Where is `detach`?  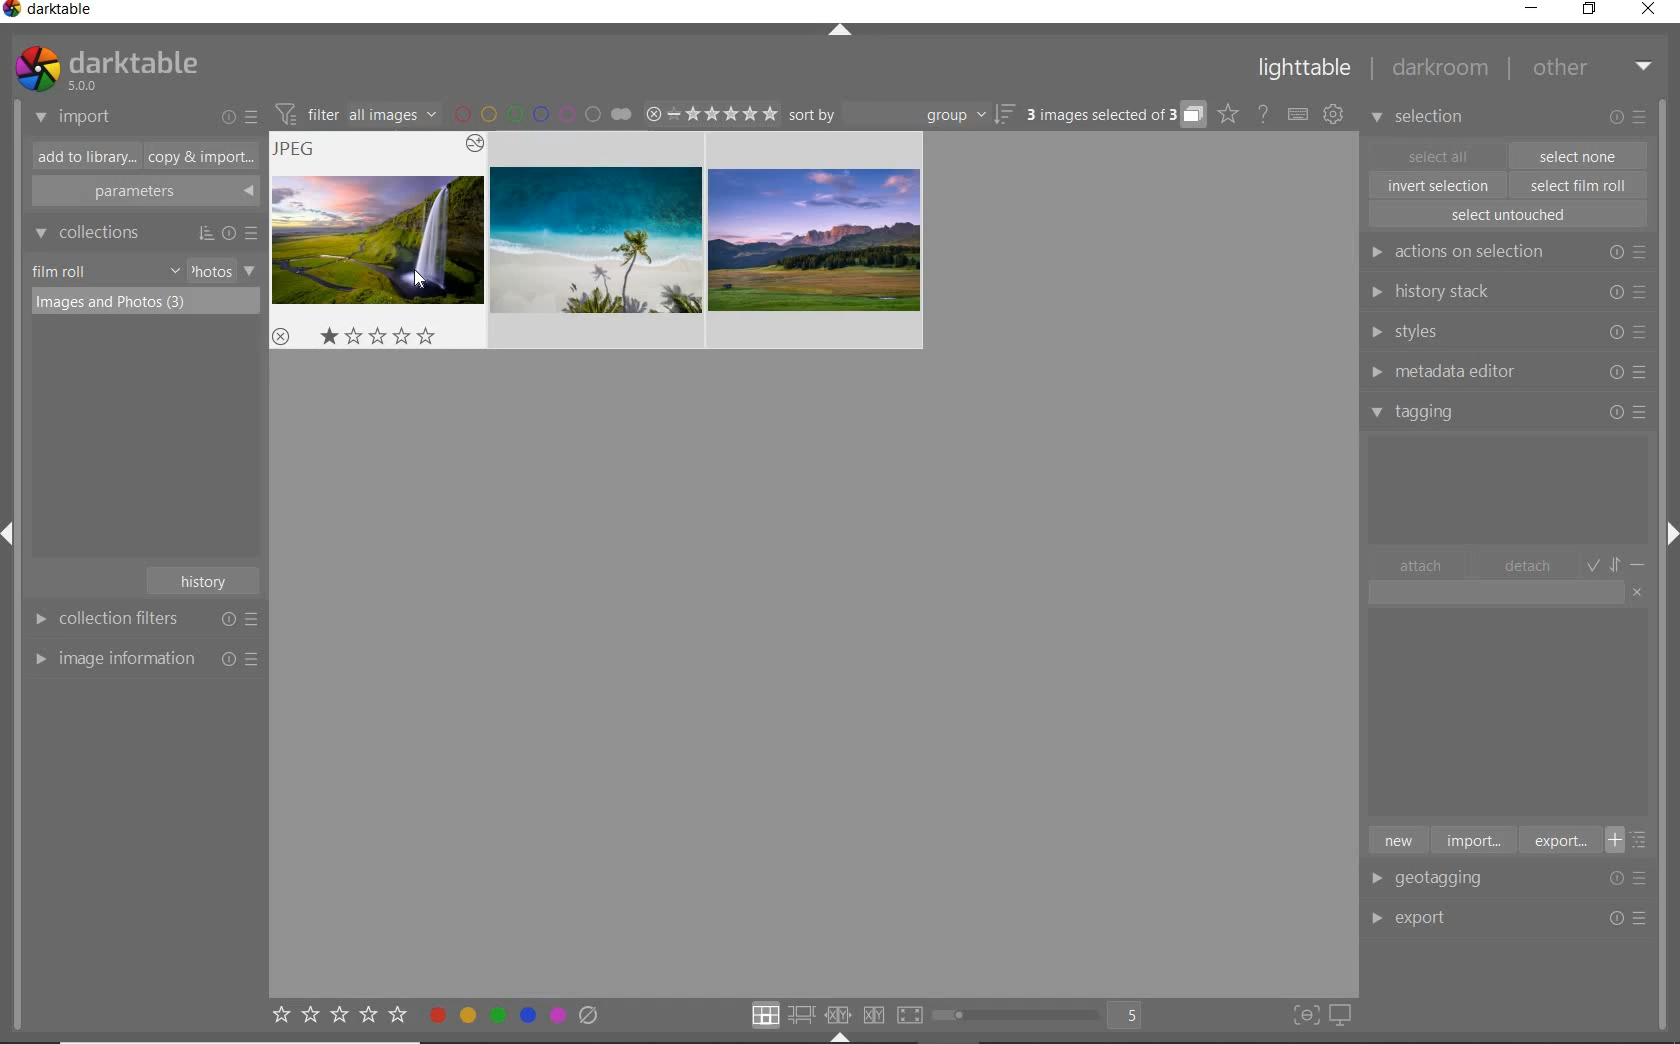
detach is located at coordinates (1529, 566).